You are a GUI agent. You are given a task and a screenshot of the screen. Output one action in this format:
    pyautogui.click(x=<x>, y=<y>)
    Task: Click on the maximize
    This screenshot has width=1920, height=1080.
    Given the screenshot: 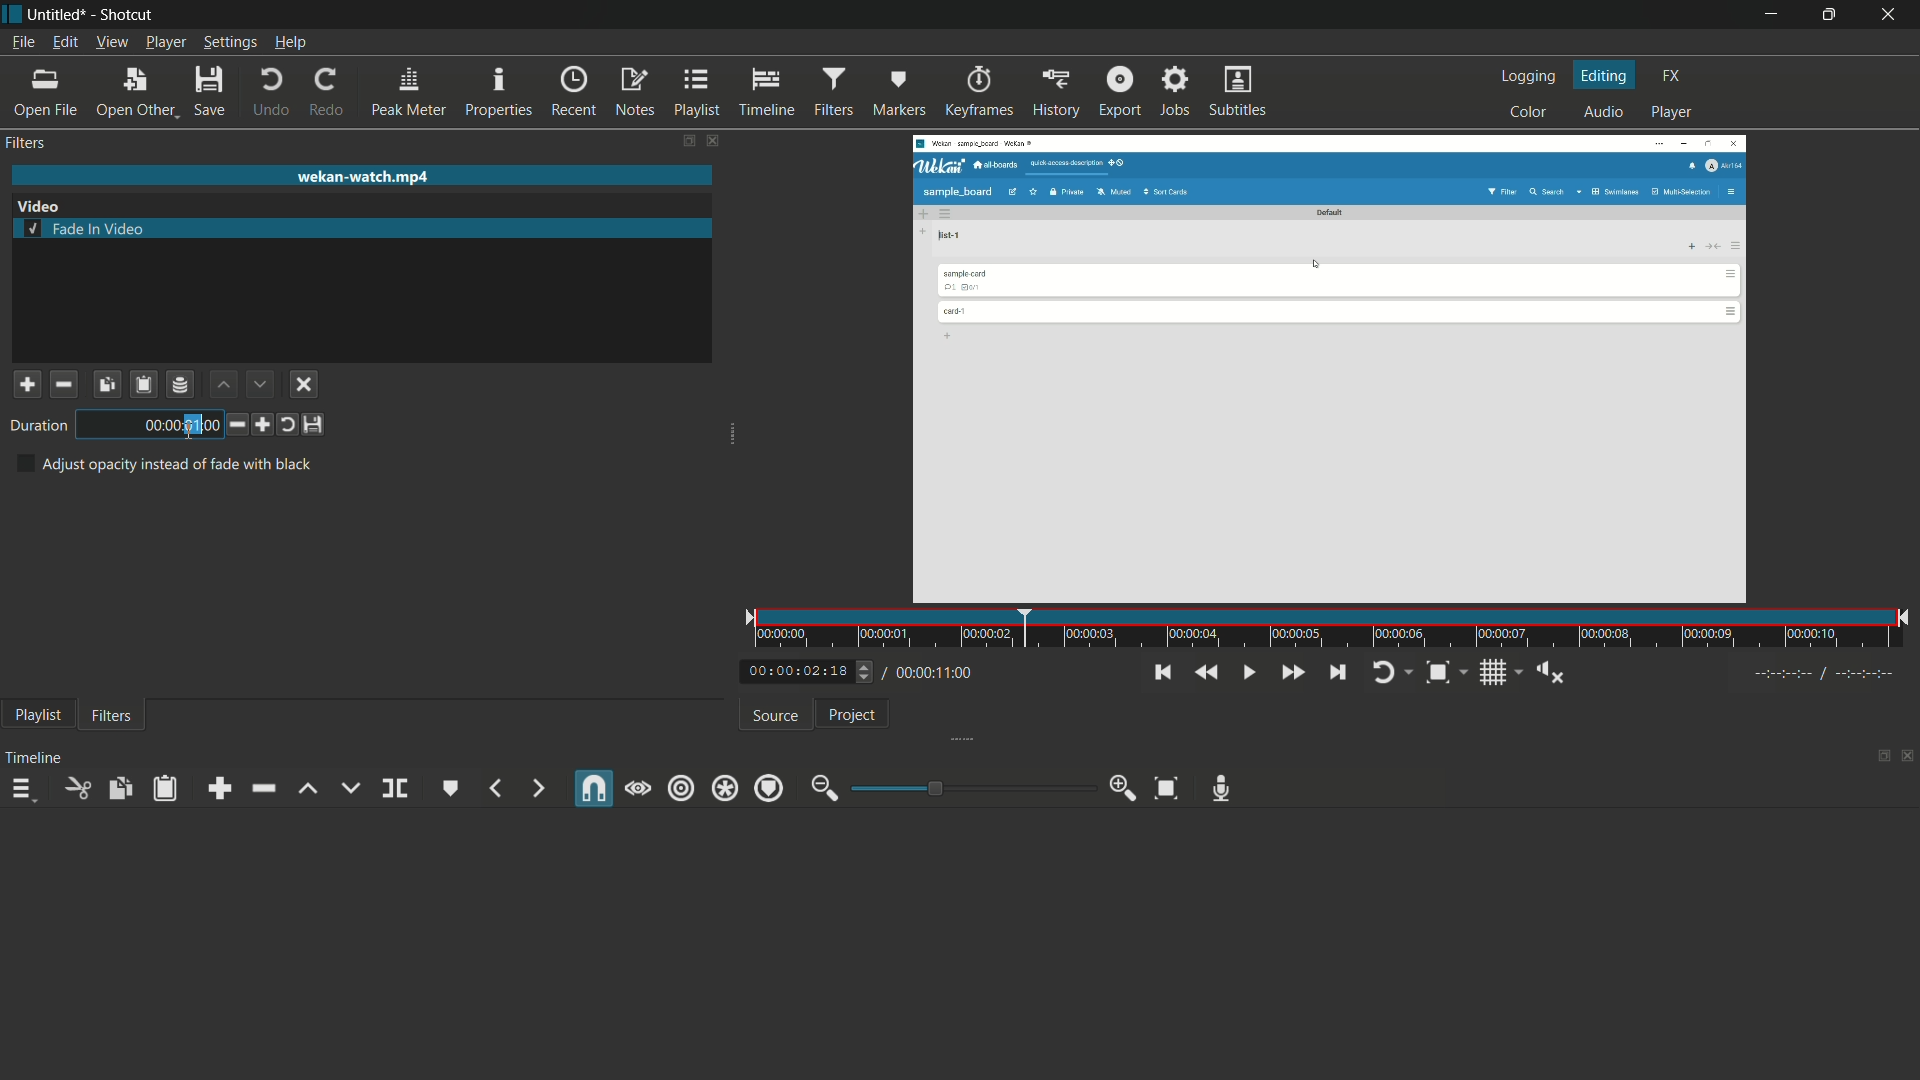 What is the action you would take?
    pyautogui.click(x=1831, y=15)
    